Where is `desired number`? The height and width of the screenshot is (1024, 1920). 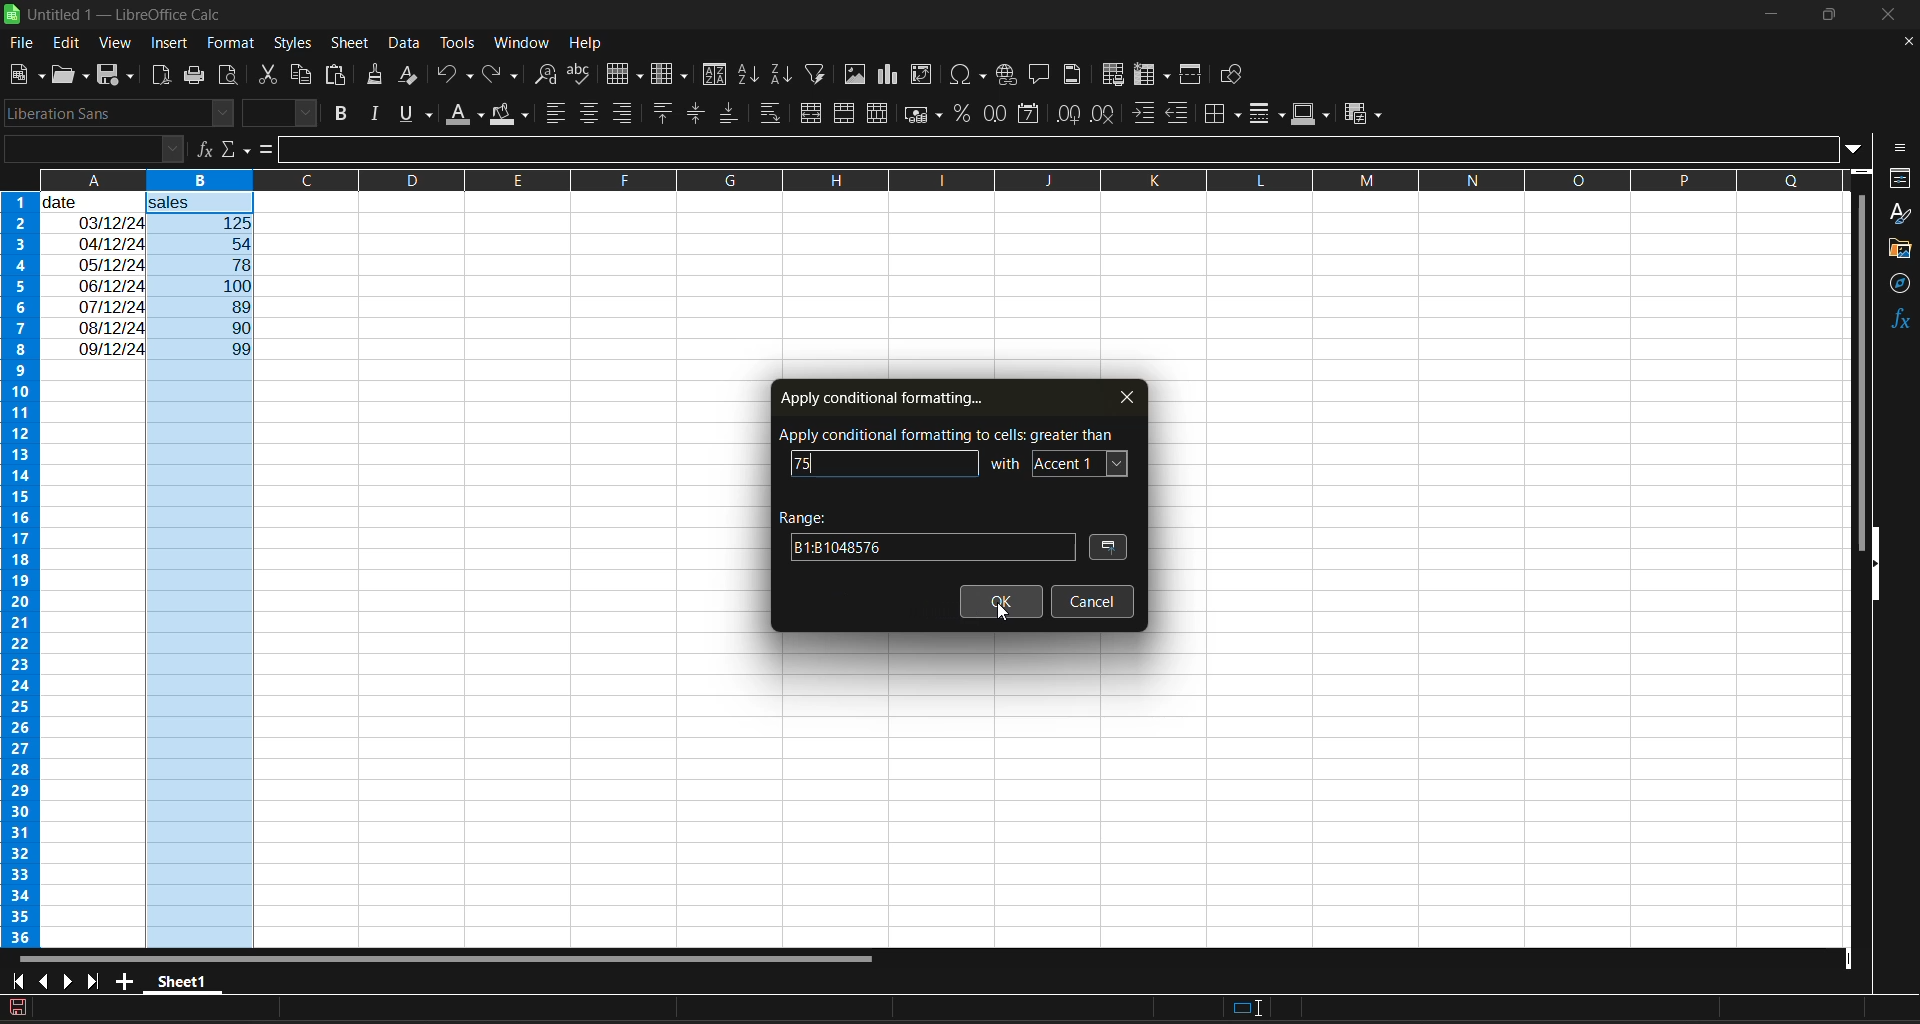
desired number is located at coordinates (808, 464).